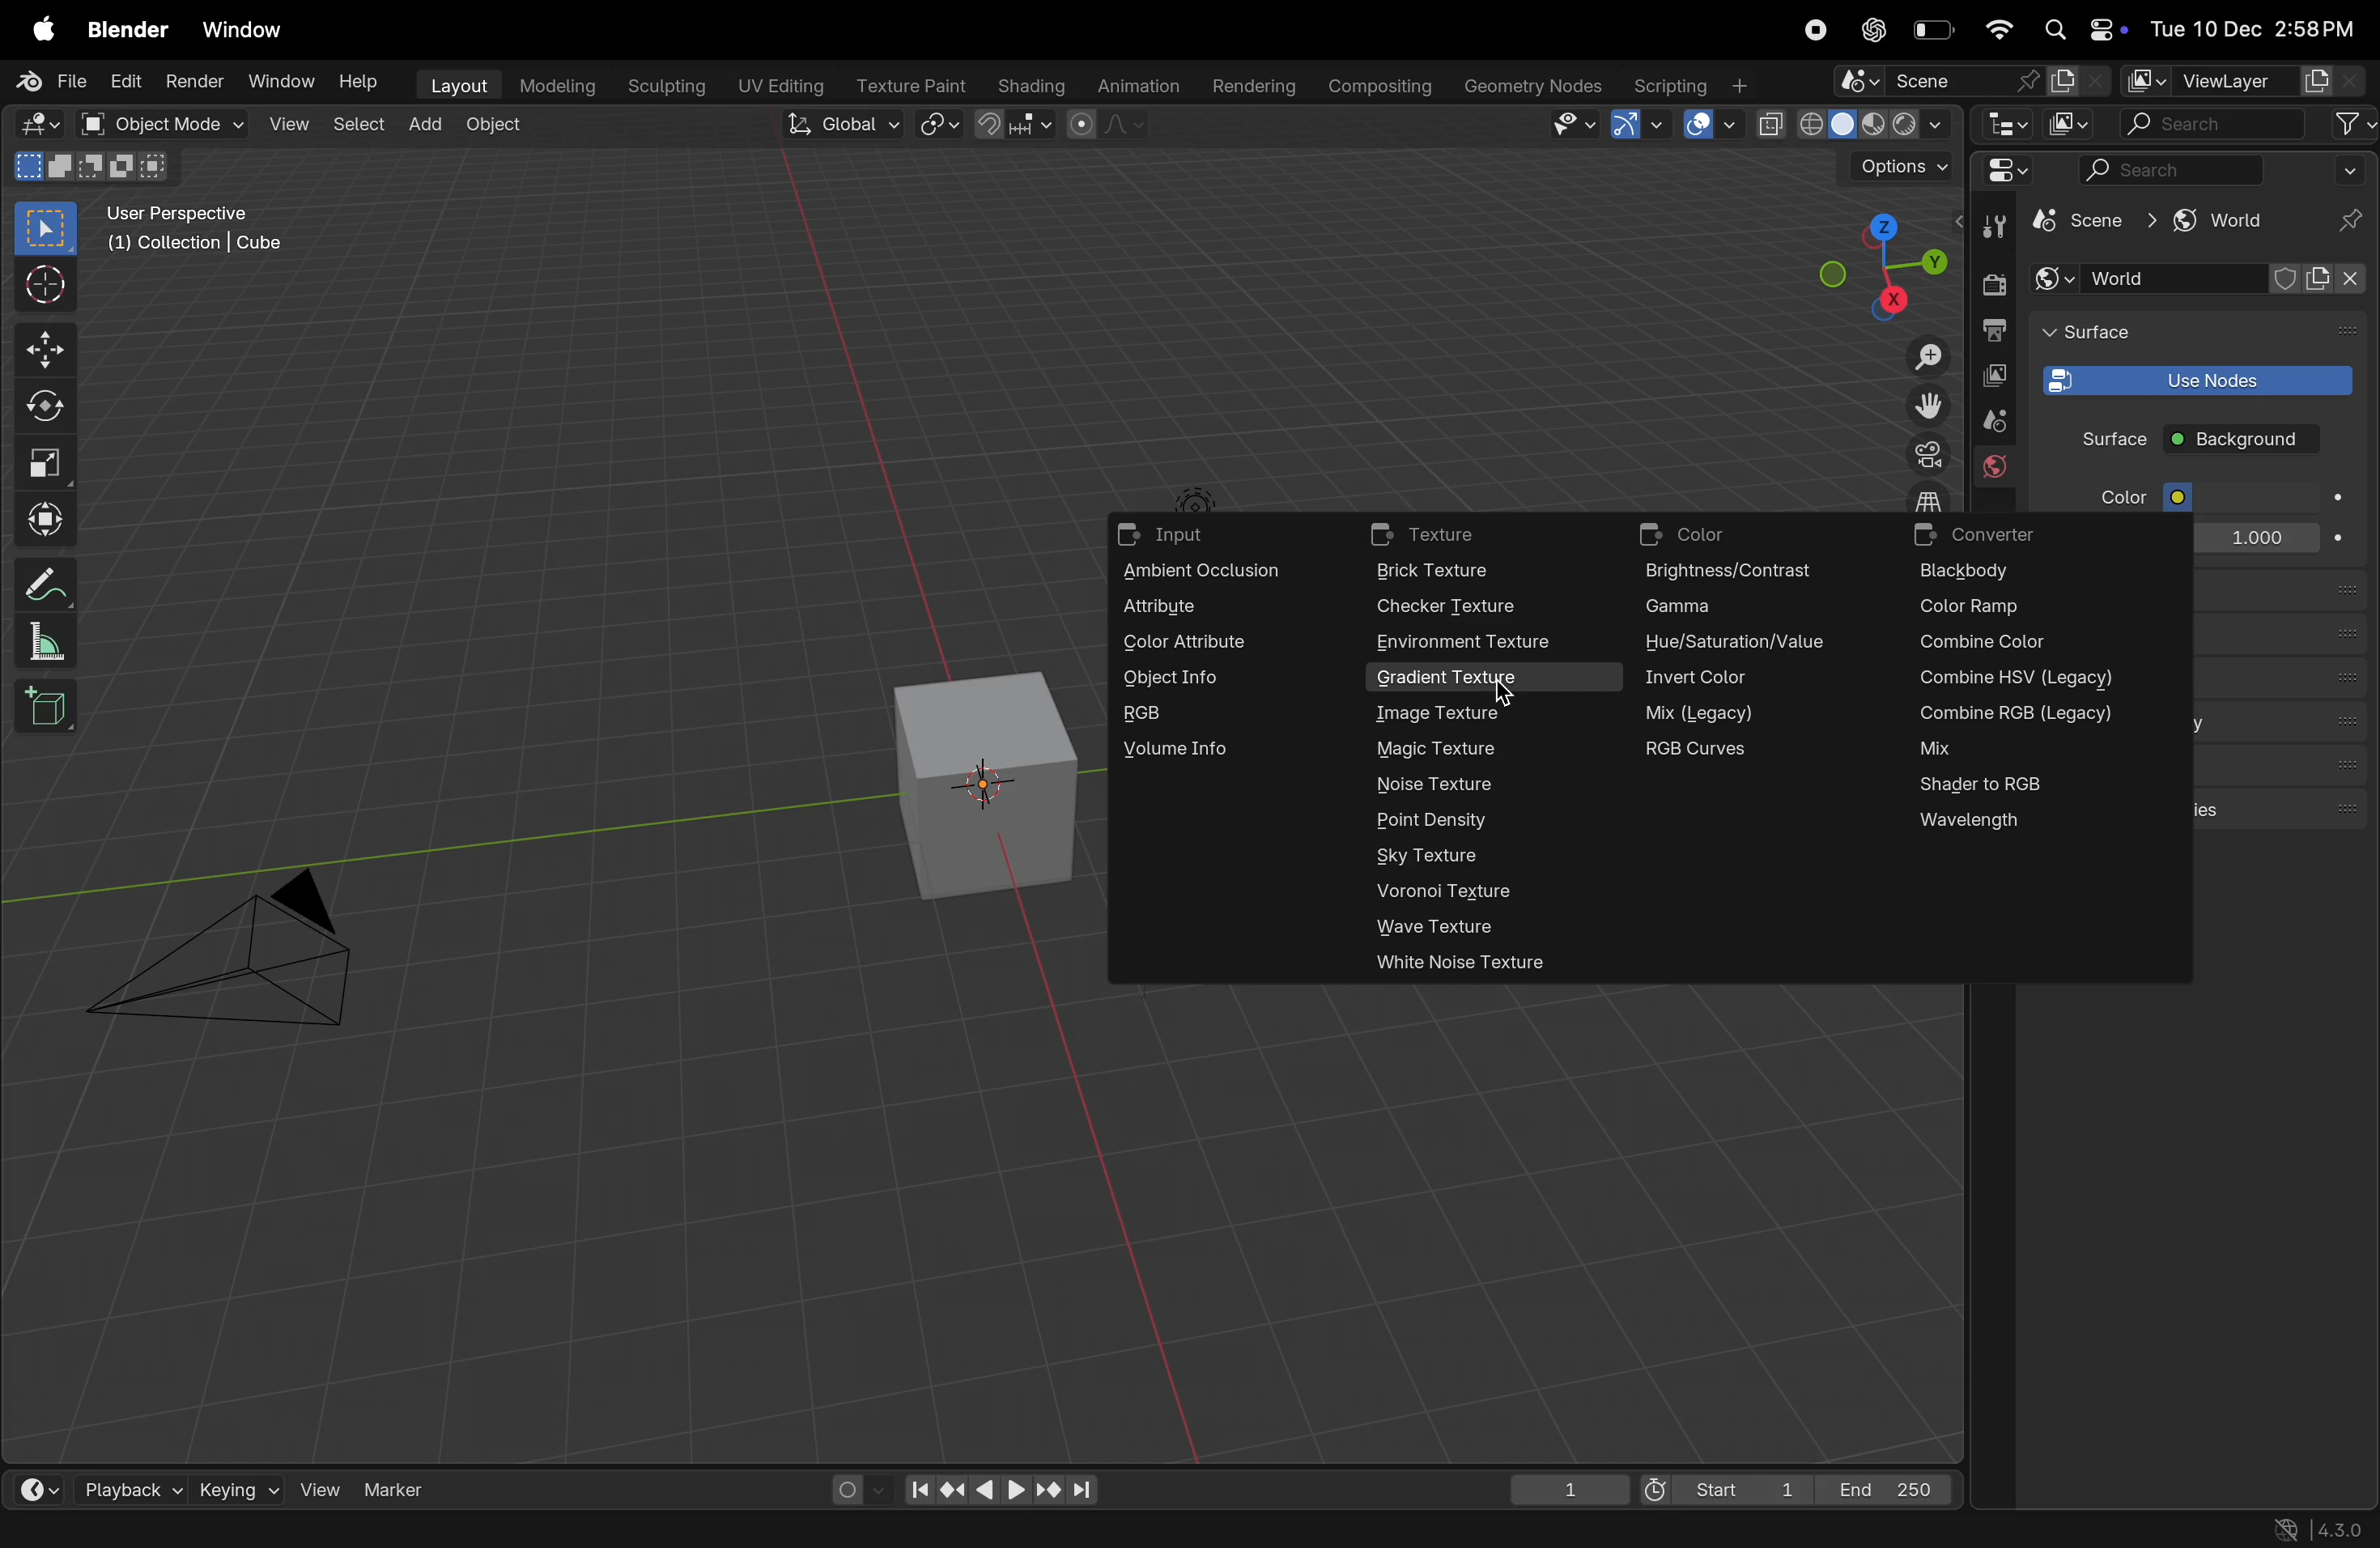 This screenshot has height=1548, width=2380. Describe the element at coordinates (31, 1483) in the screenshot. I see `view` at that location.